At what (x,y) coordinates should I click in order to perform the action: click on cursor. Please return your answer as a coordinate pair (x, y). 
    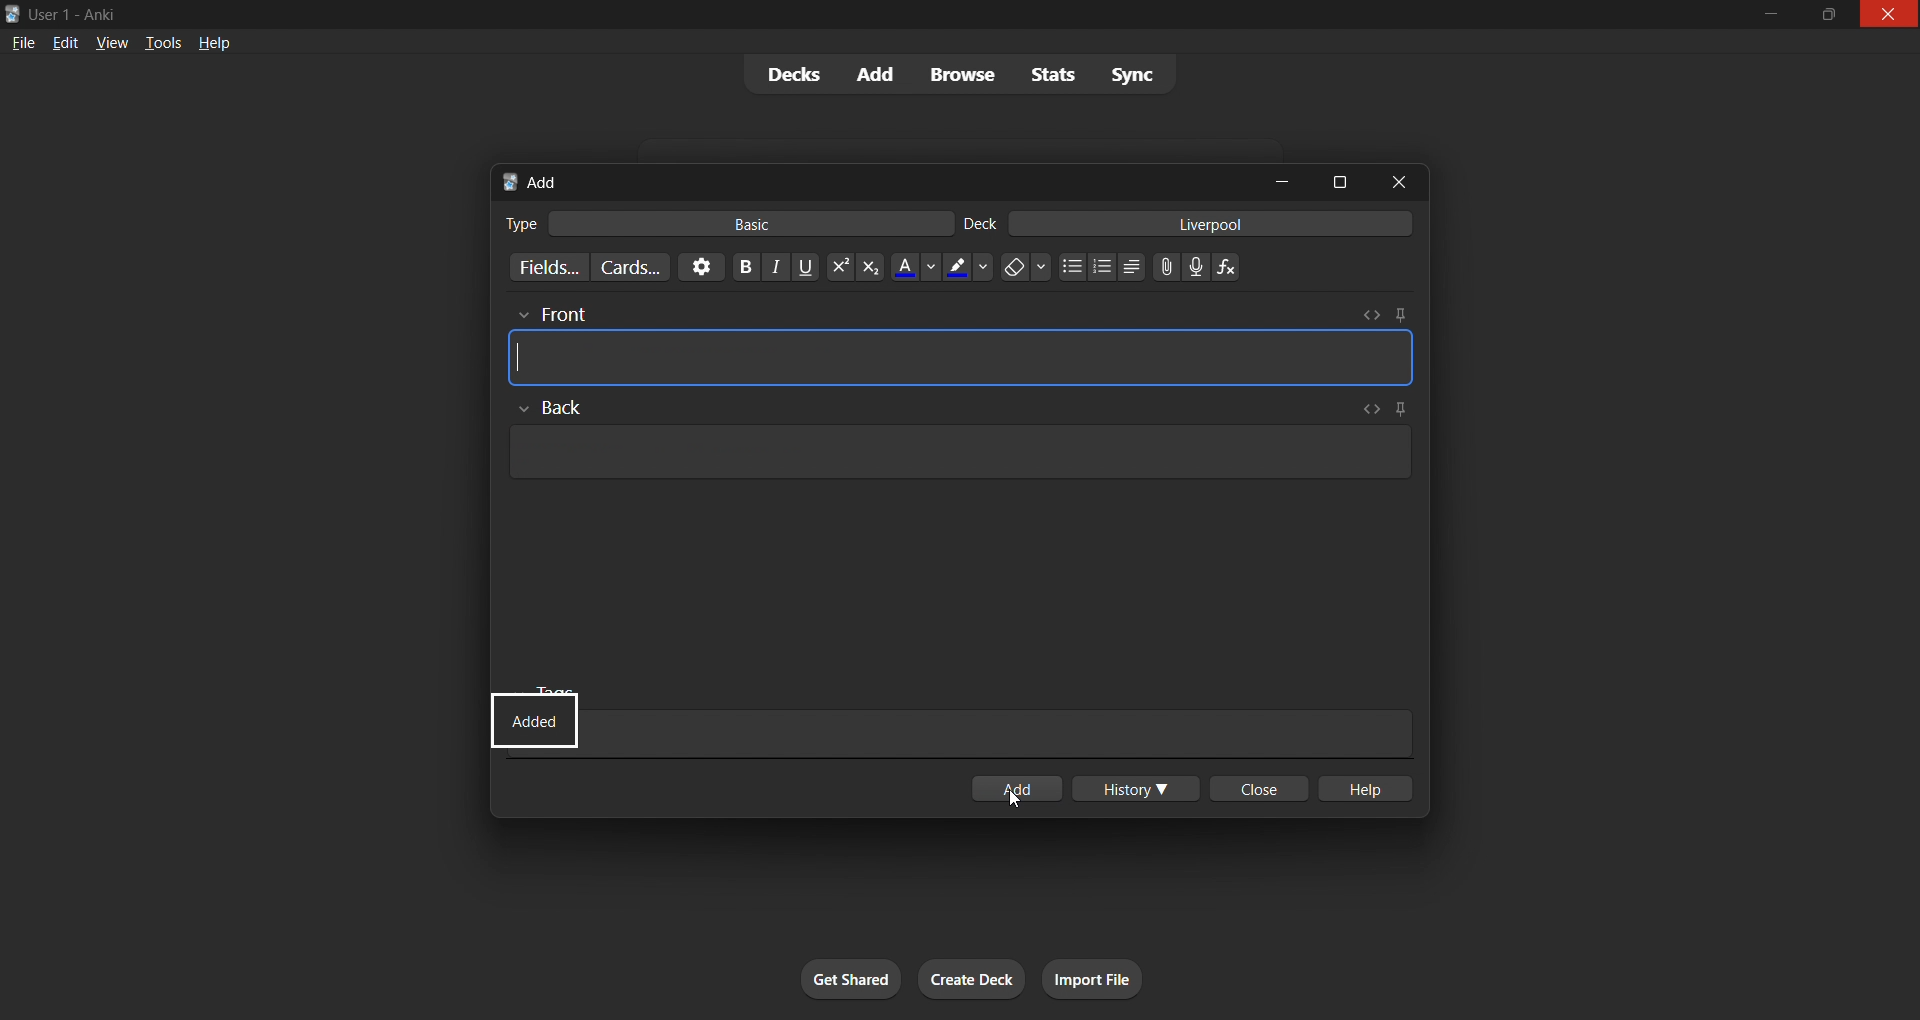
    Looking at the image, I should click on (1016, 795).